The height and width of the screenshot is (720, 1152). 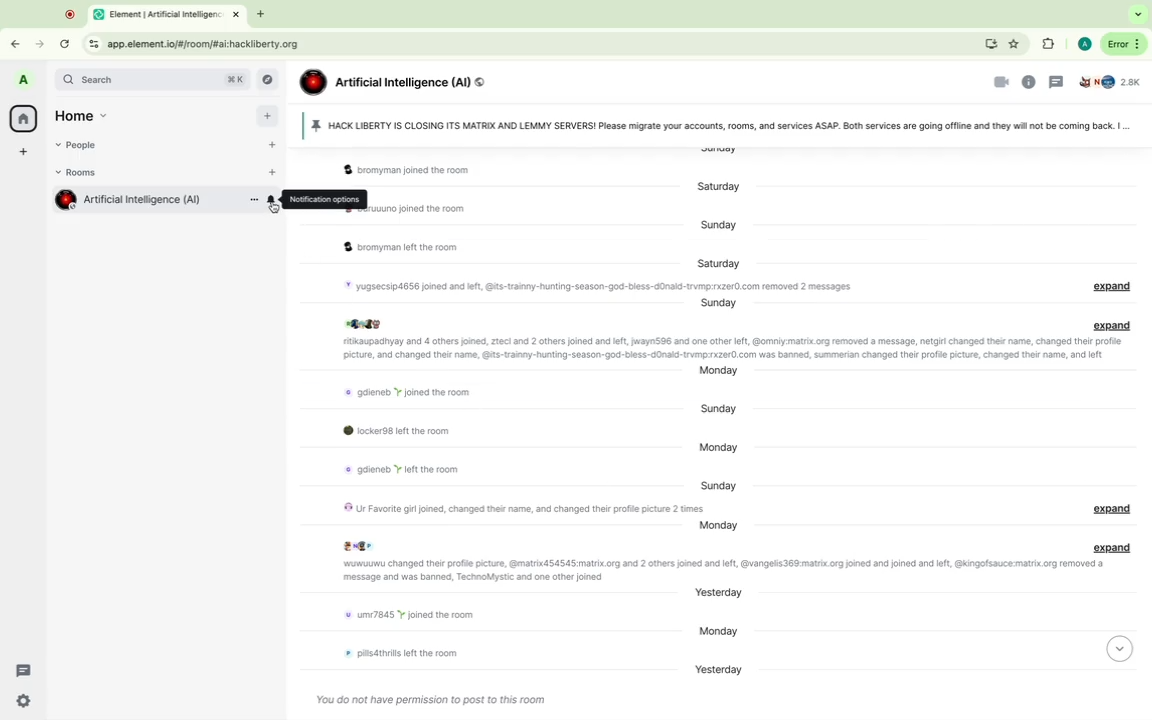 What do you see at coordinates (988, 43) in the screenshot?
I see `Install element` at bounding box center [988, 43].